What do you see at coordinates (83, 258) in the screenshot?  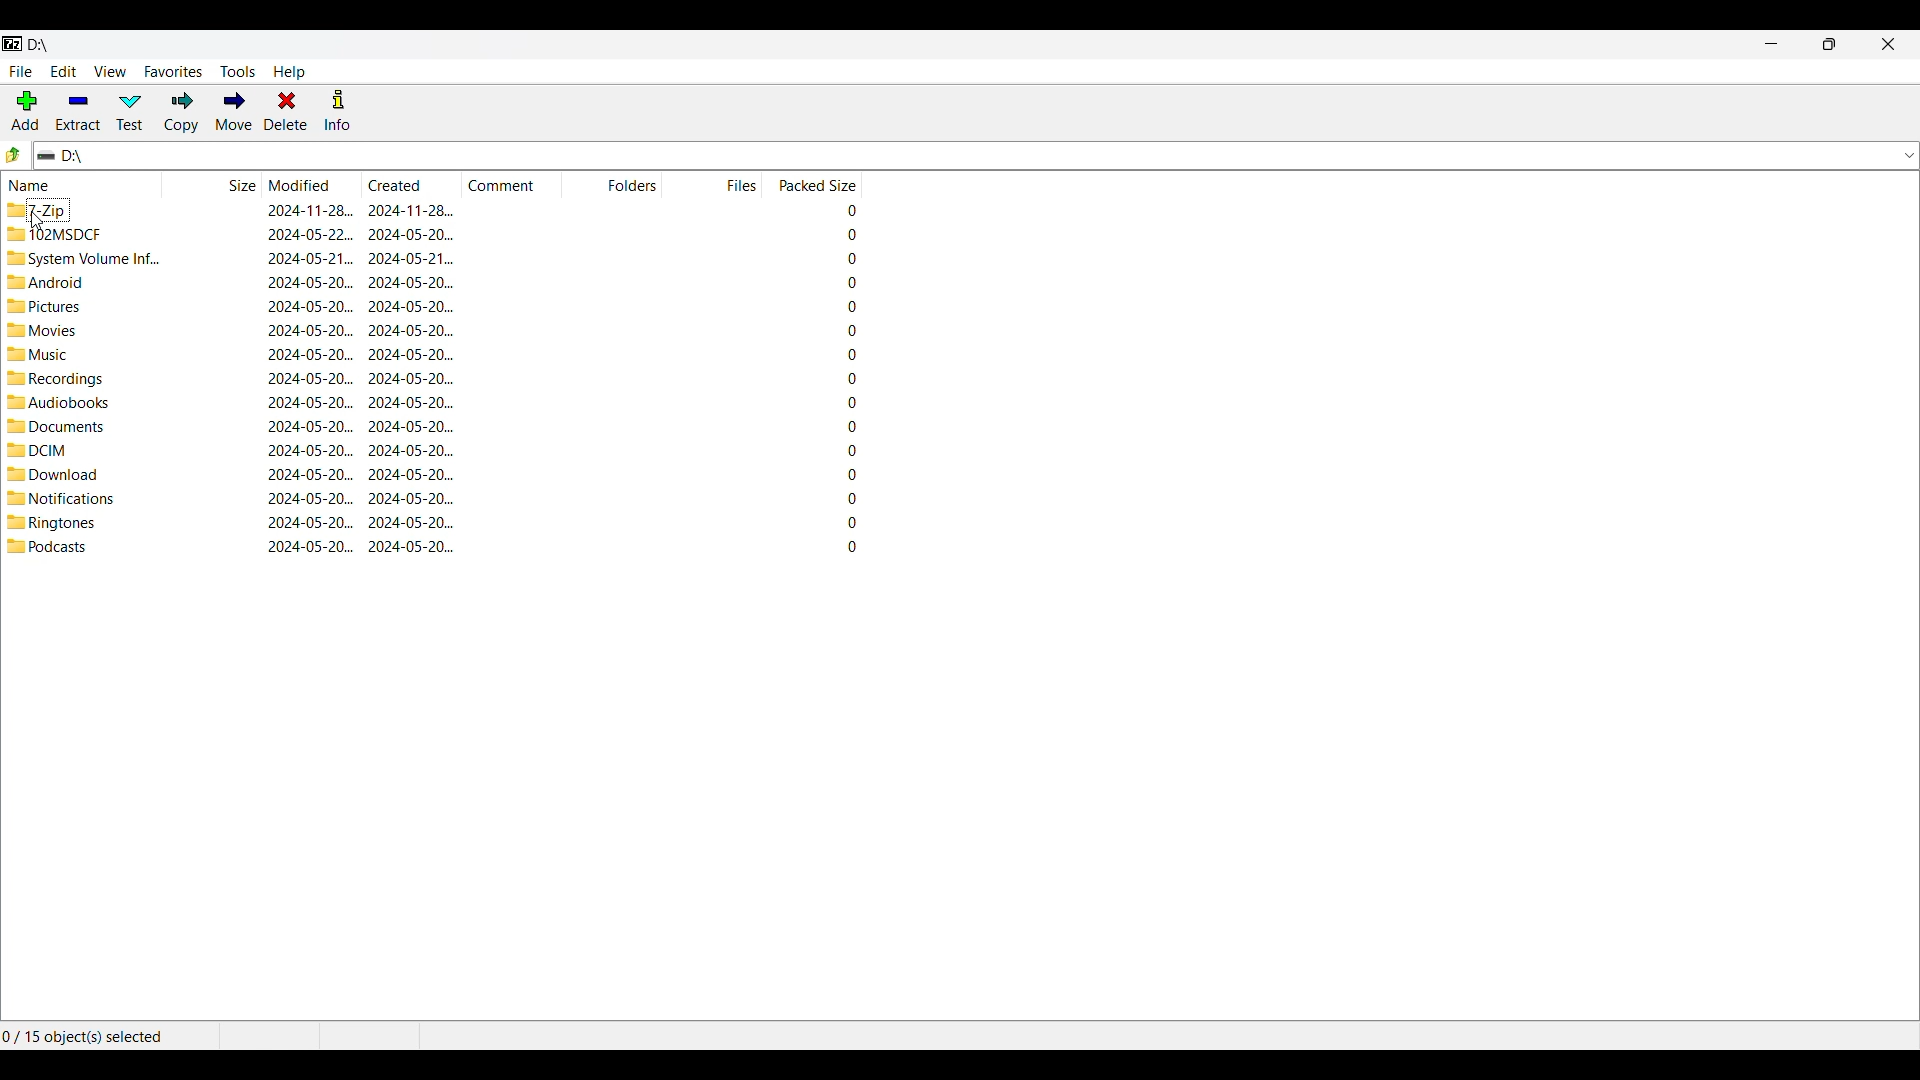 I see `folder` at bounding box center [83, 258].